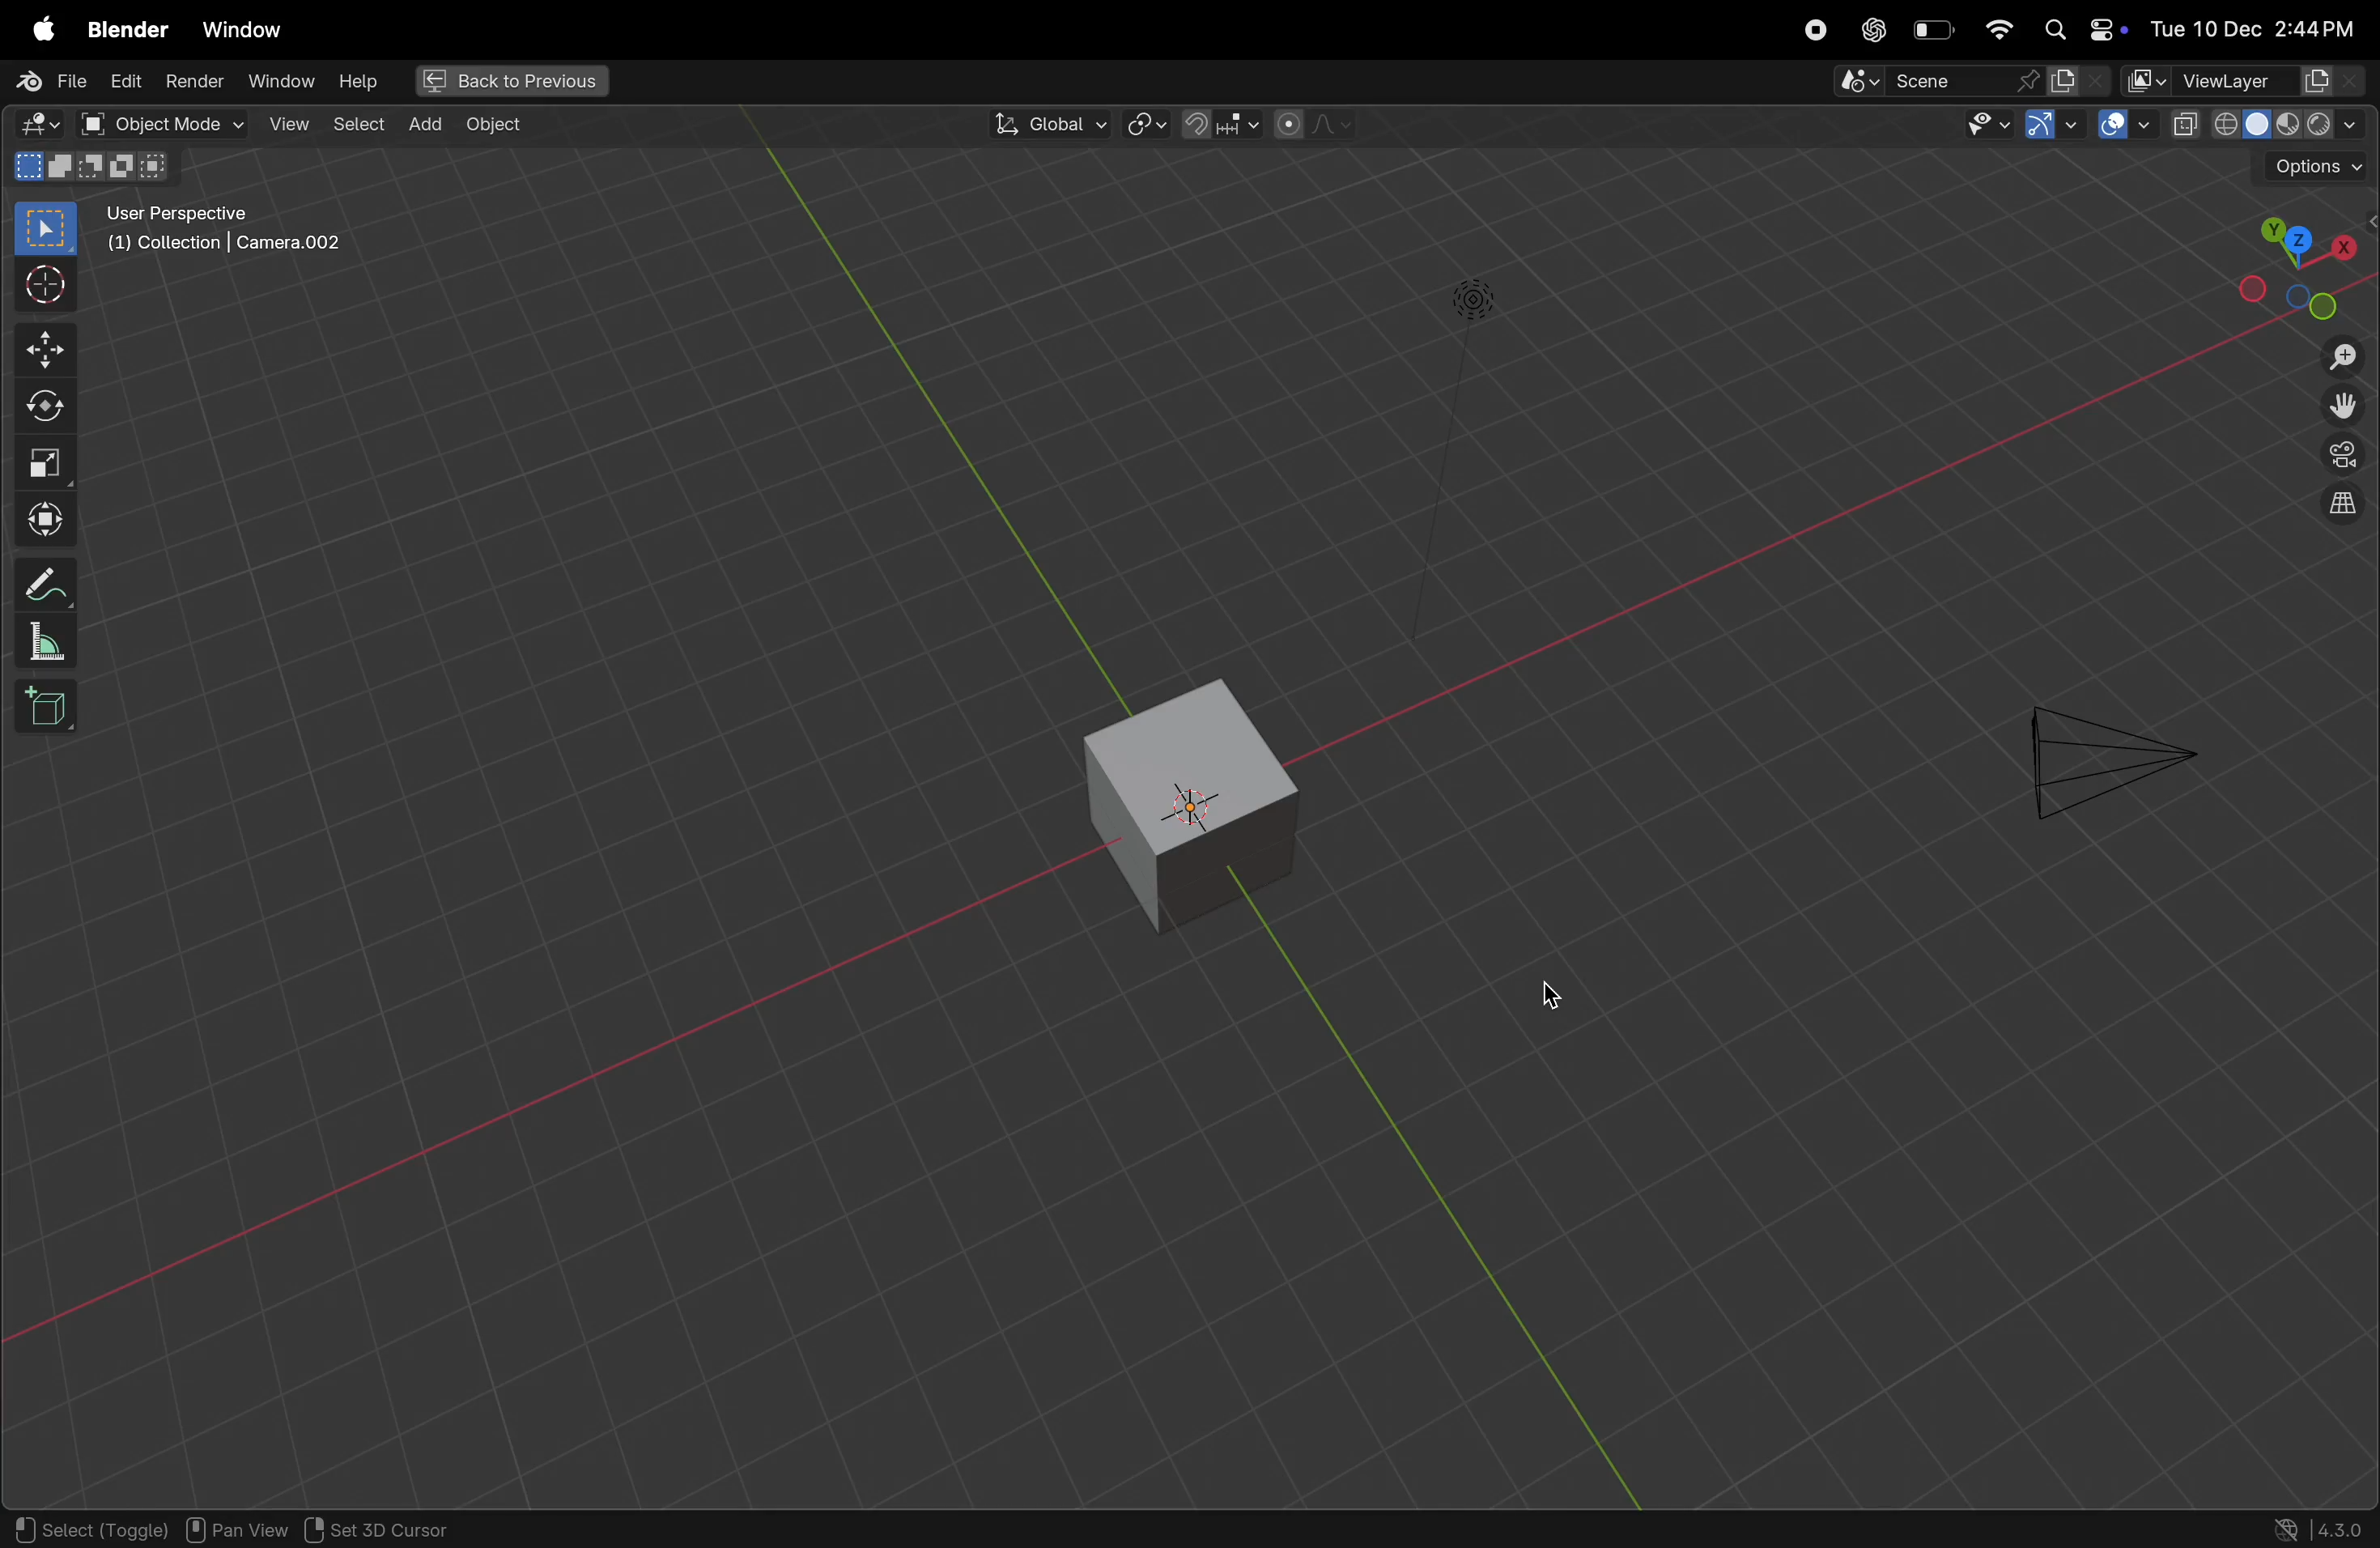 Image resolution: width=2380 pixels, height=1548 pixels. What do you see at coordinates (50, 712) in the screenshot?
I see `3d box` at bounding box center [50, 712].